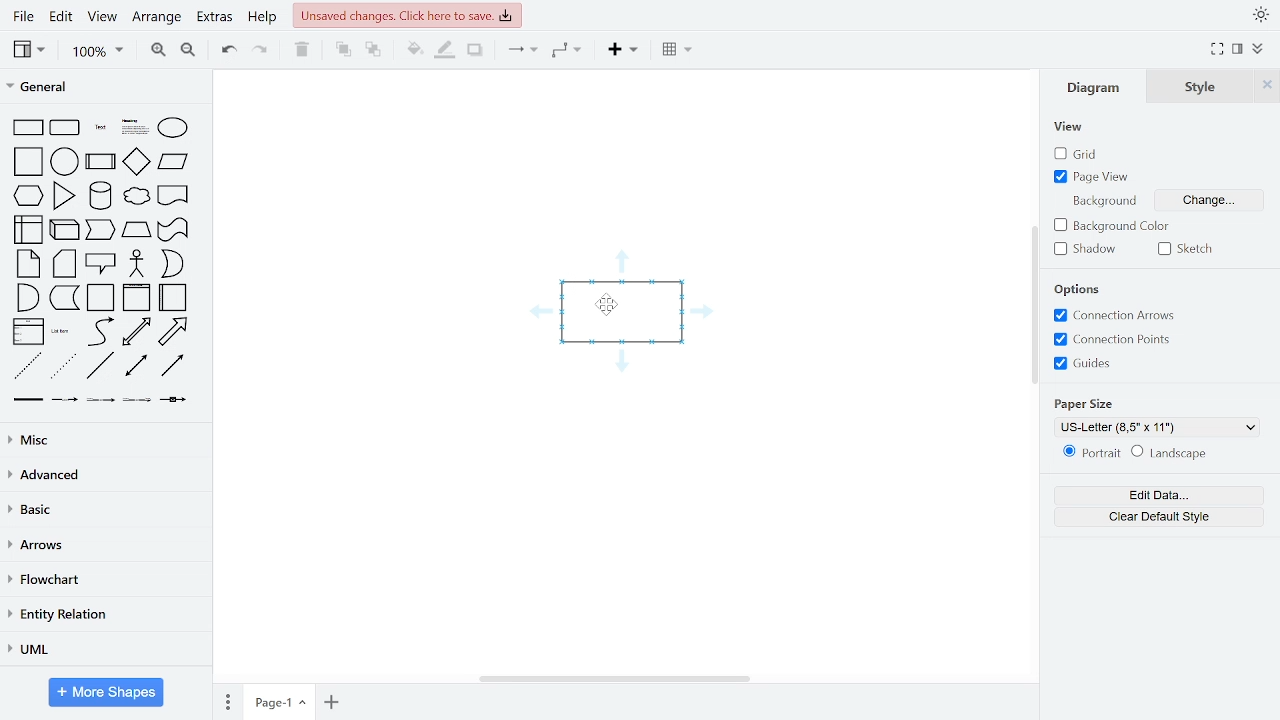 This screenshot has width=1280, height=720. What do you see at coordinates (106, 652) in the screenshot?
I see `UML` at bounding box center [106, 652].